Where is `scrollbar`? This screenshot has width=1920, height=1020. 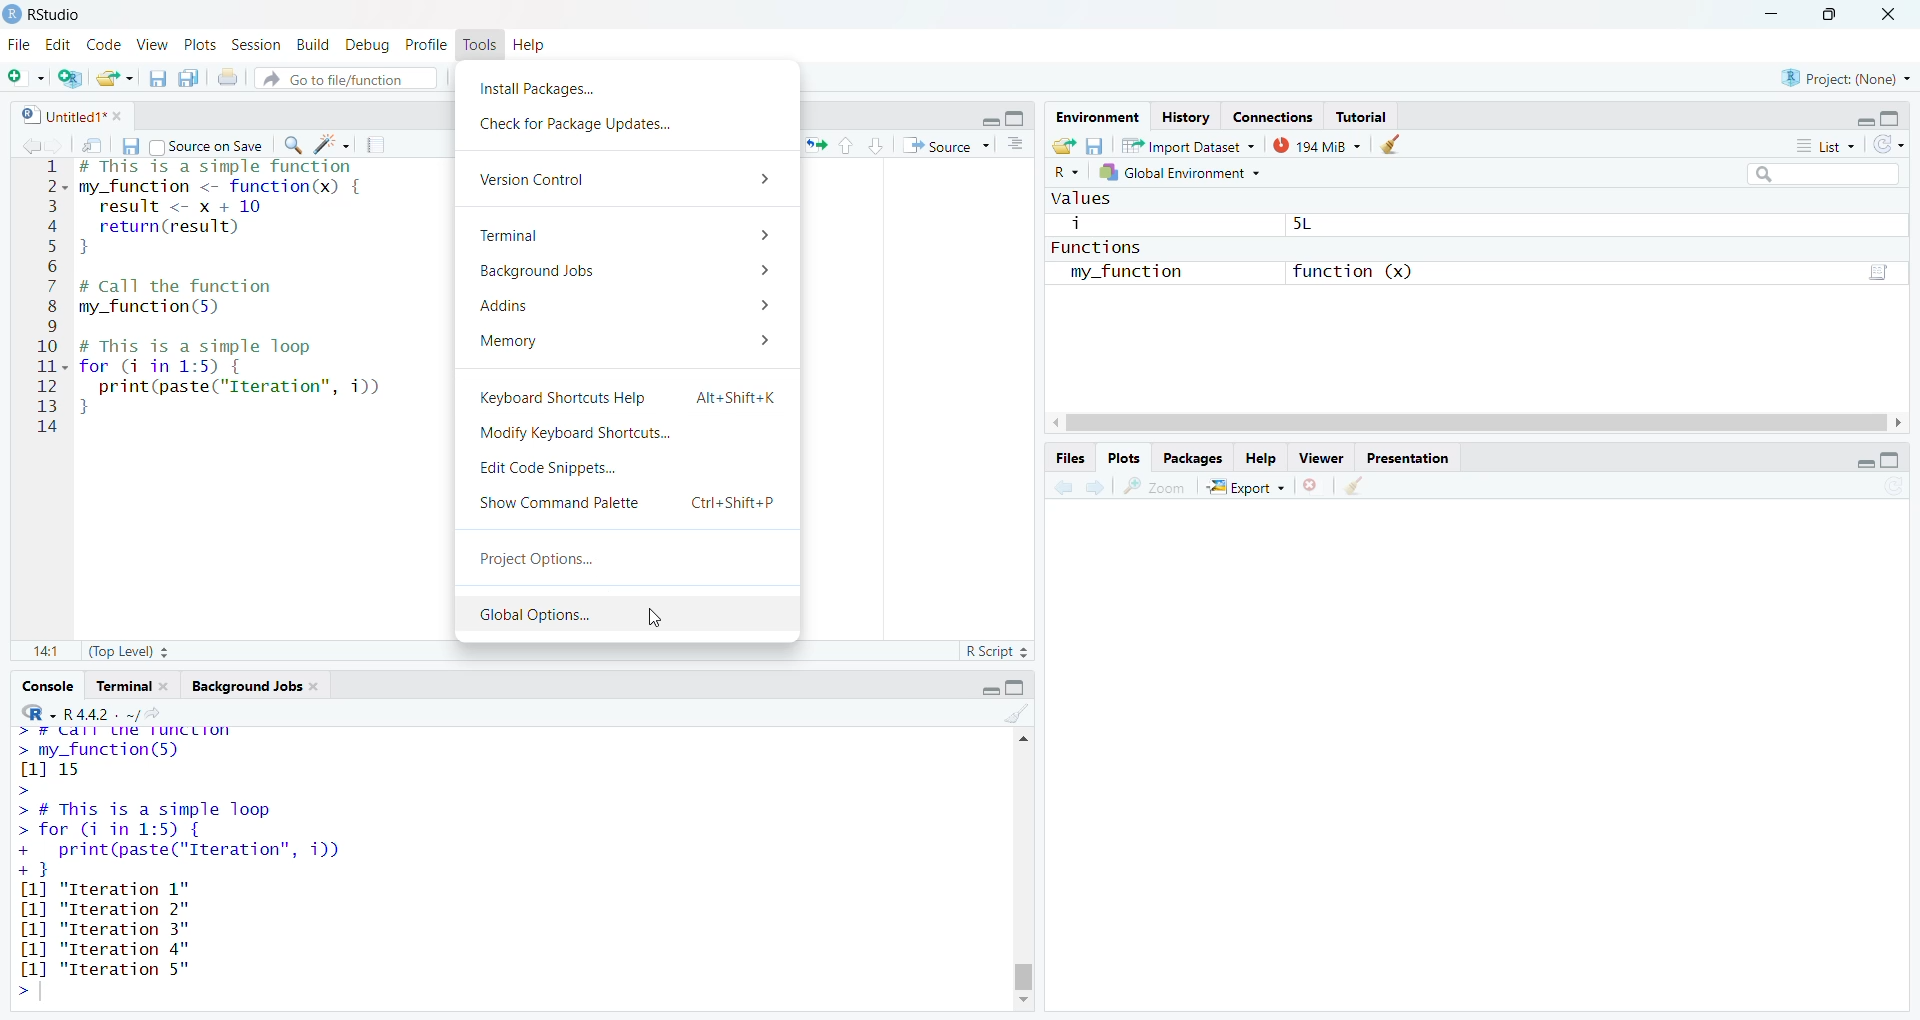
scrollbar is located at coordinates (1024, 875).